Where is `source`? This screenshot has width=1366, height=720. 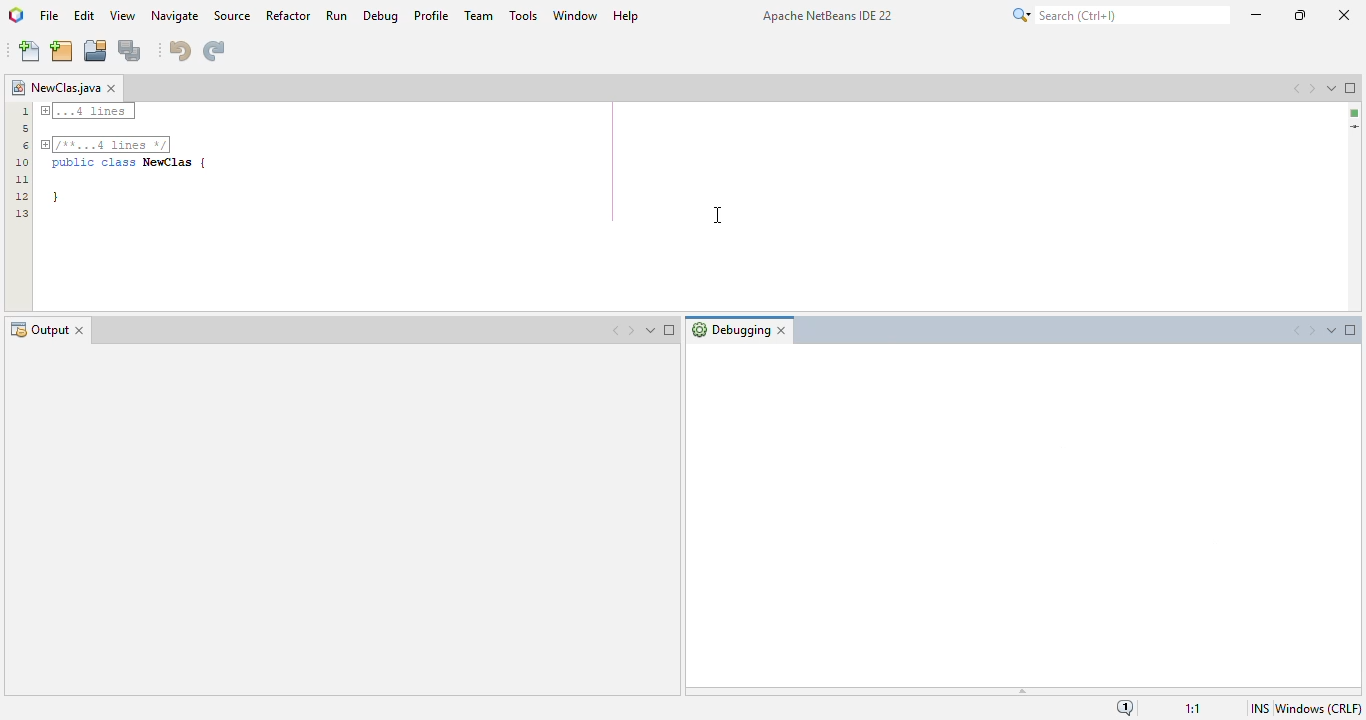 source is located at coordinates (232, 15).